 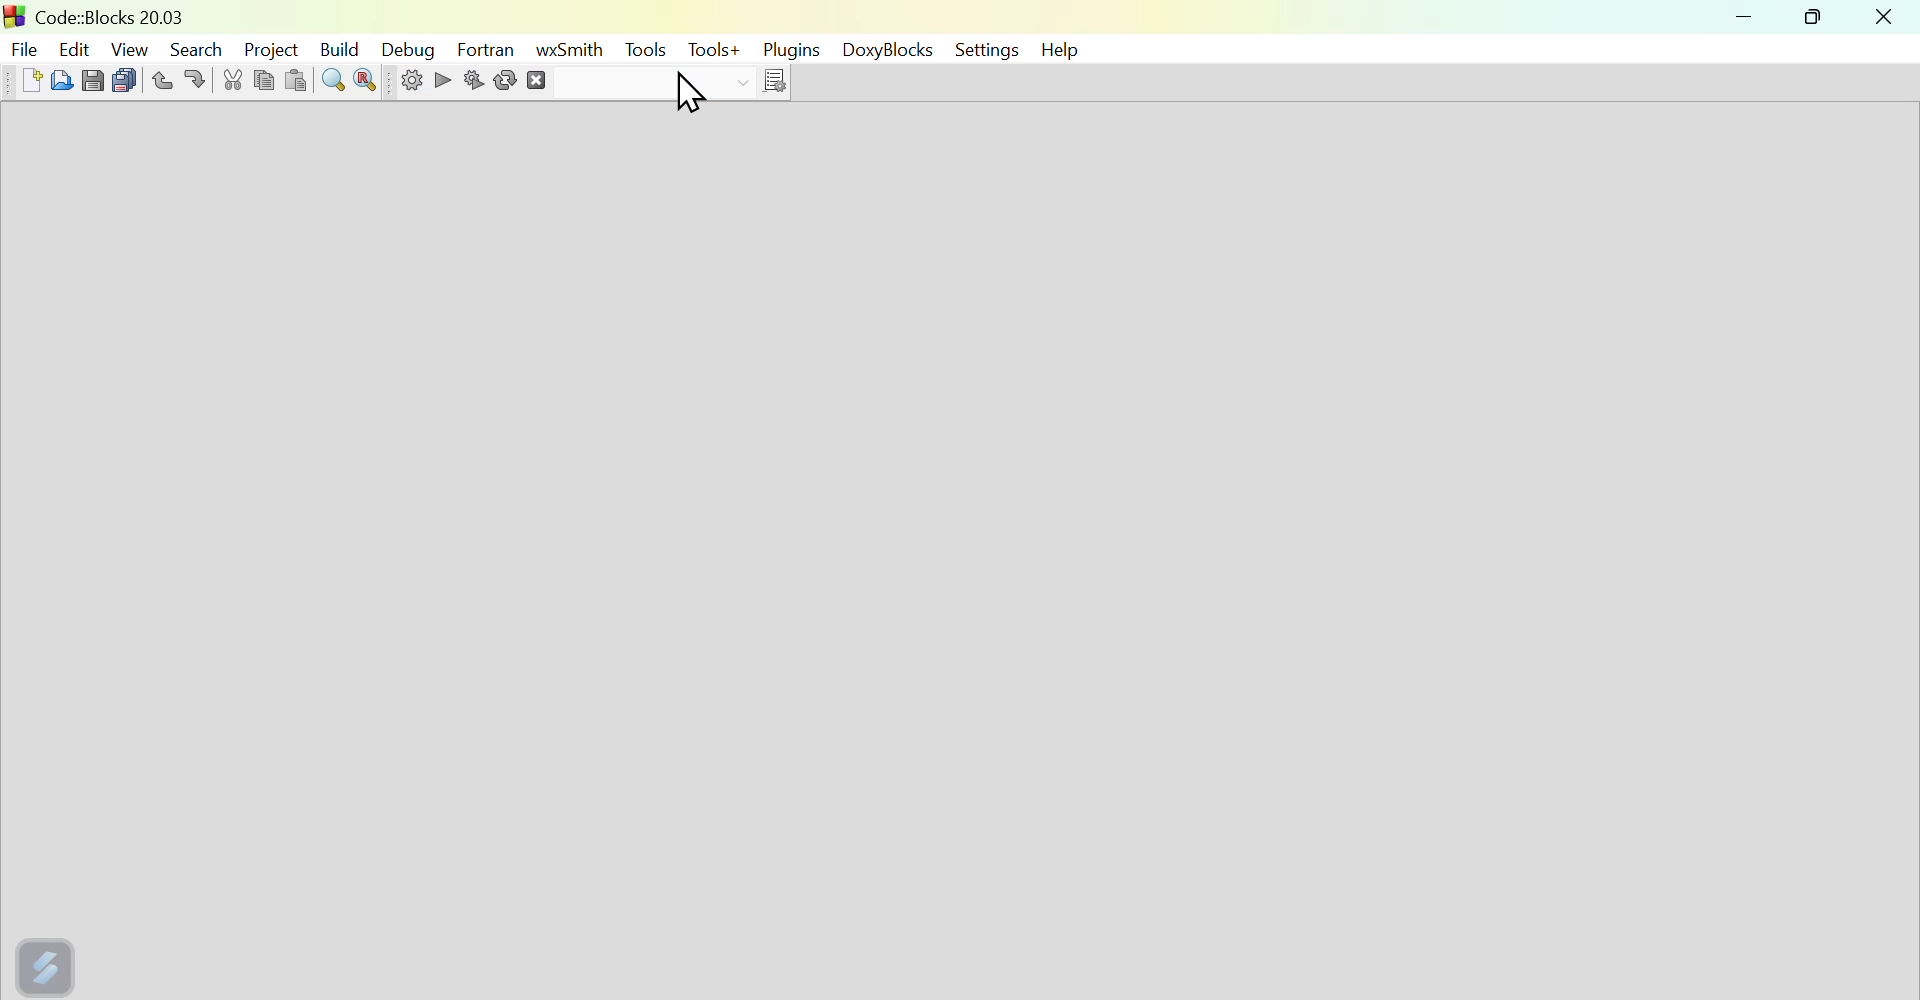 I want to click on , so click(x=365, y=83).